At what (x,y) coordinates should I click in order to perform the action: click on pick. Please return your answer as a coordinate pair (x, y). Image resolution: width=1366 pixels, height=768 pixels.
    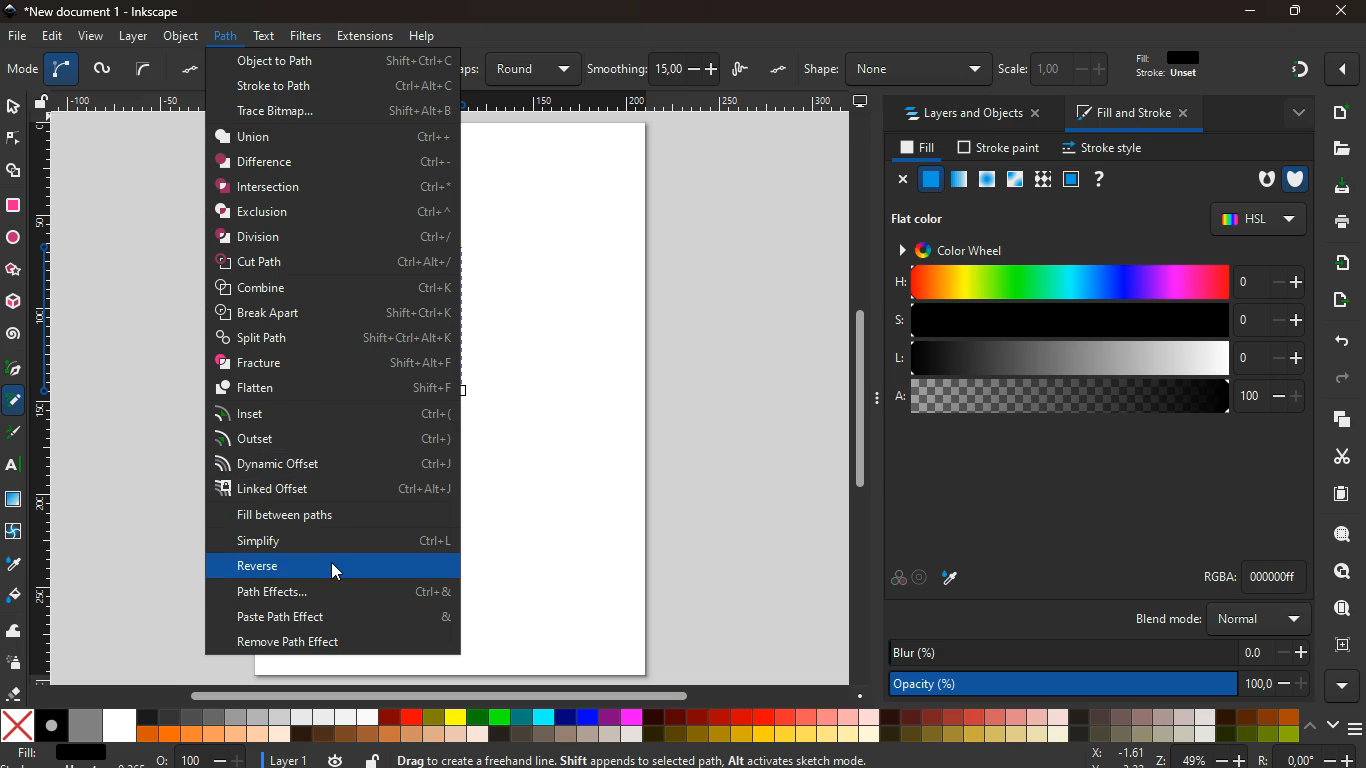
    Looking at the image, I should click on (12, 370).